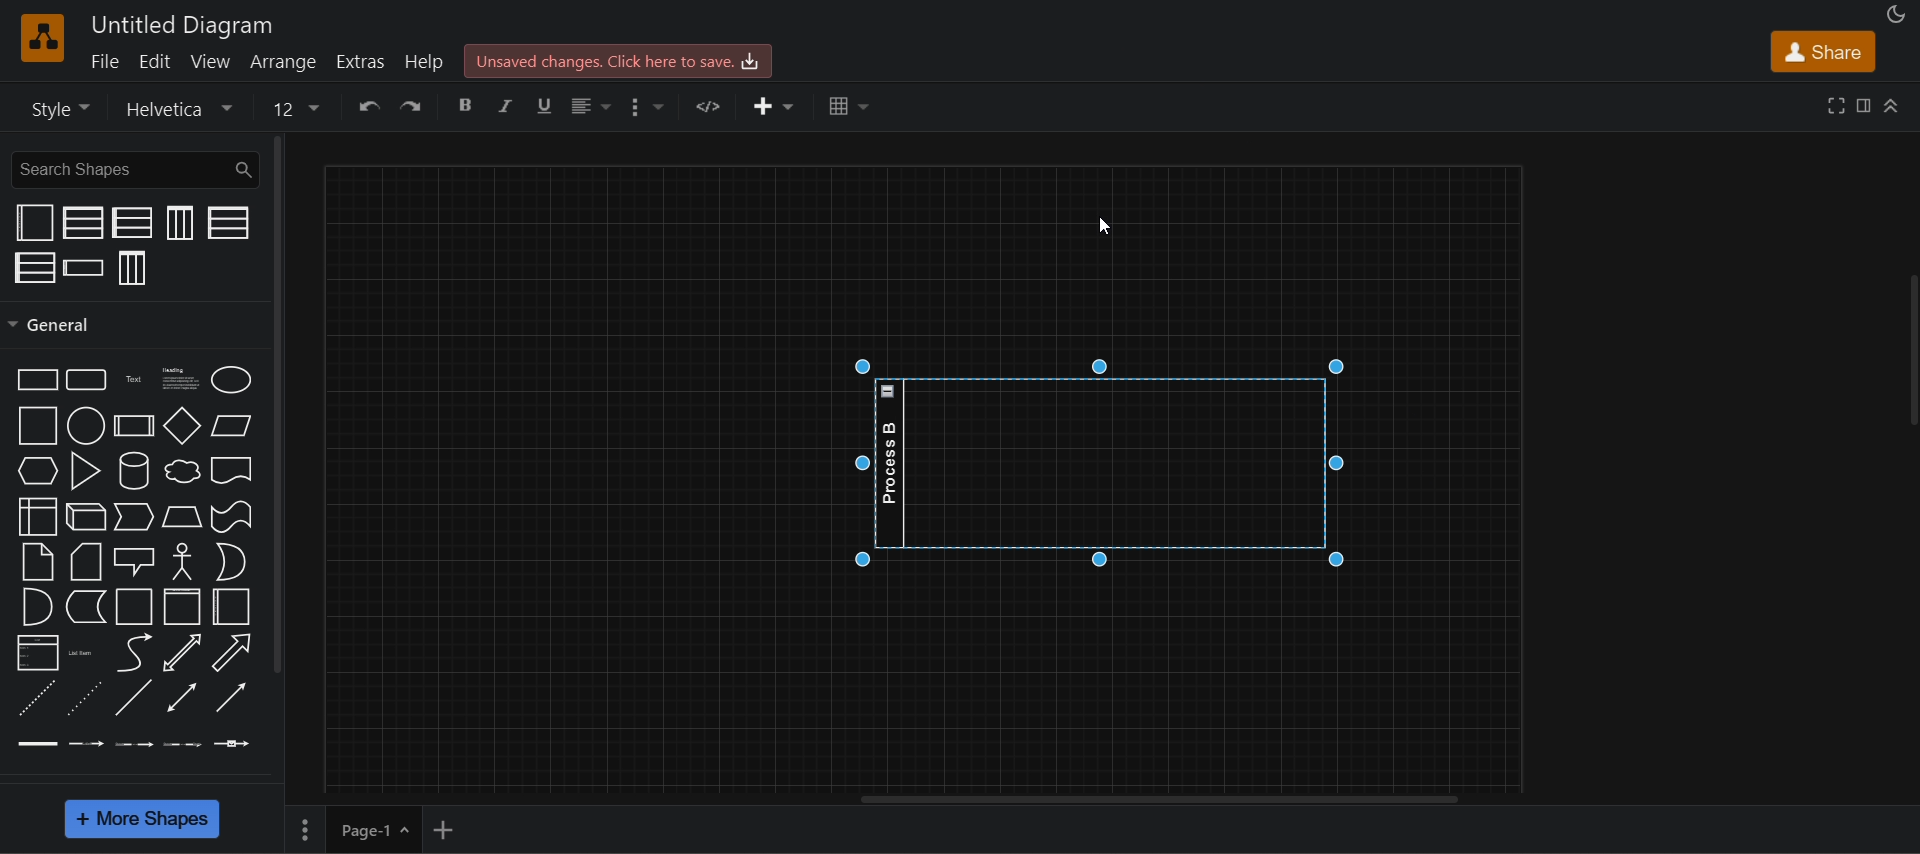 The image size is (1920, 854). Describe the element at coordinates (43, 37) in the screenshot. I see `logo` at that location.